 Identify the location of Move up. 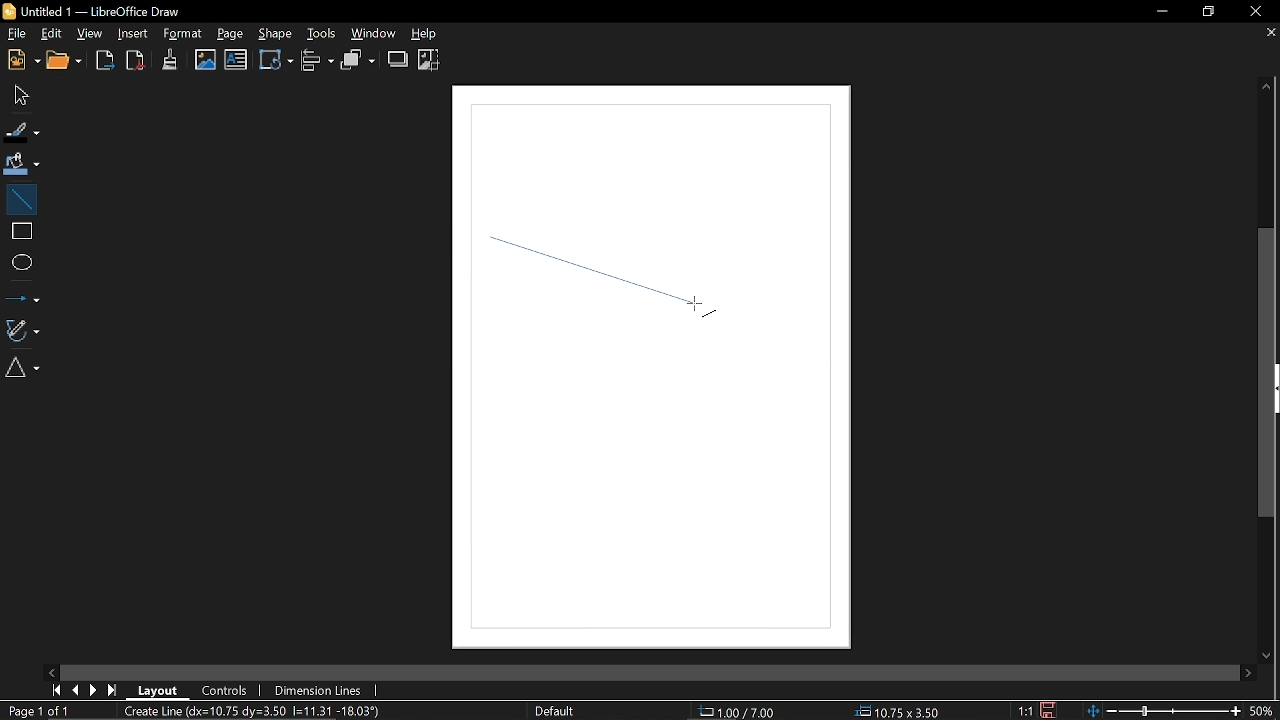
(1272, 88).